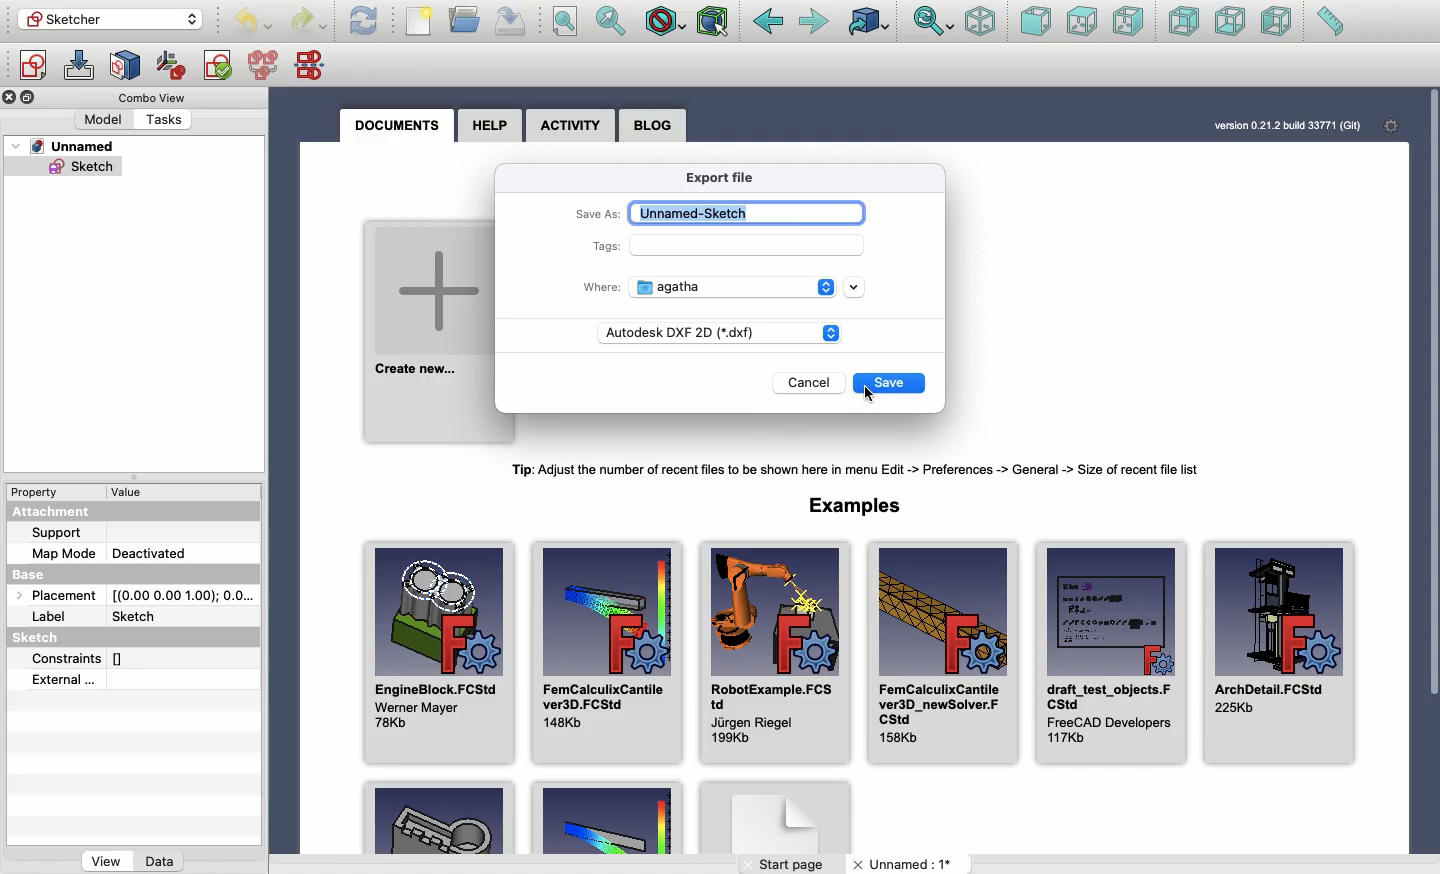 The height and width of the screenshot is (874, 1440). Describe the element at coordinates (313, 66) in the screenshot. I see `Mirror sketch` at that location.